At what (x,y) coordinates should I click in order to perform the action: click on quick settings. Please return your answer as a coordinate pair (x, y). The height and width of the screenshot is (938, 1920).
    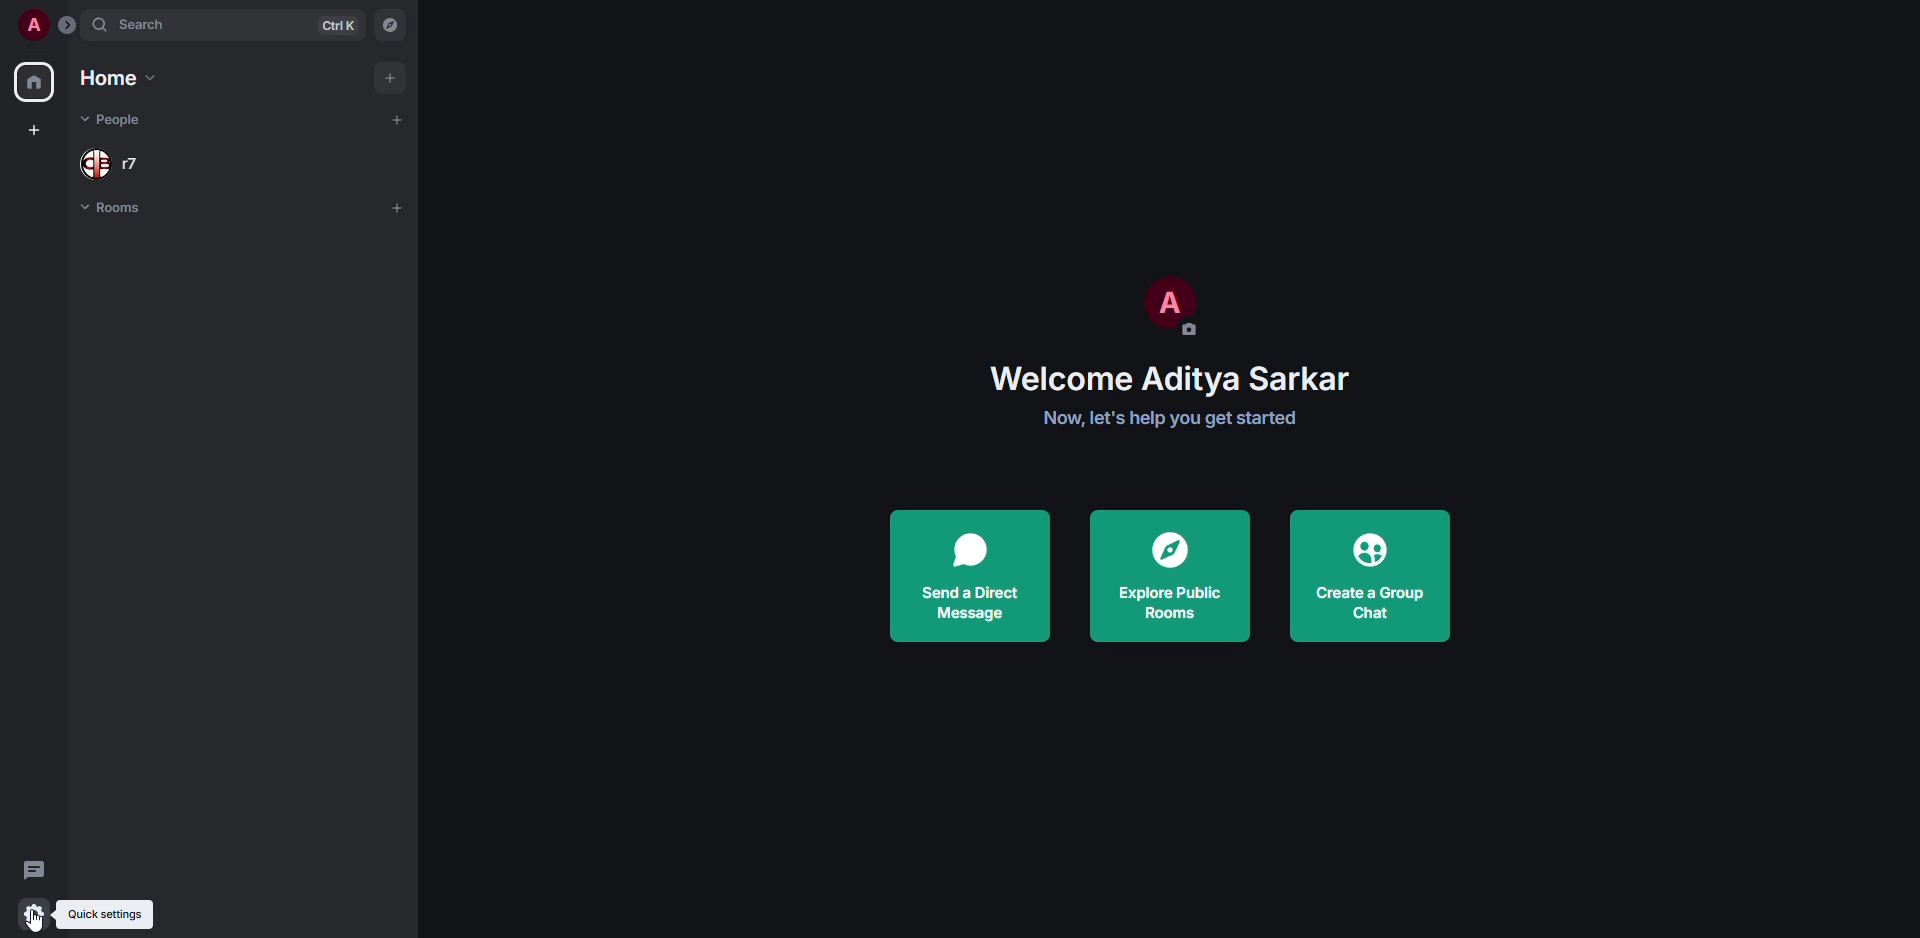
    Looking at the image, I should click on (31, 915).